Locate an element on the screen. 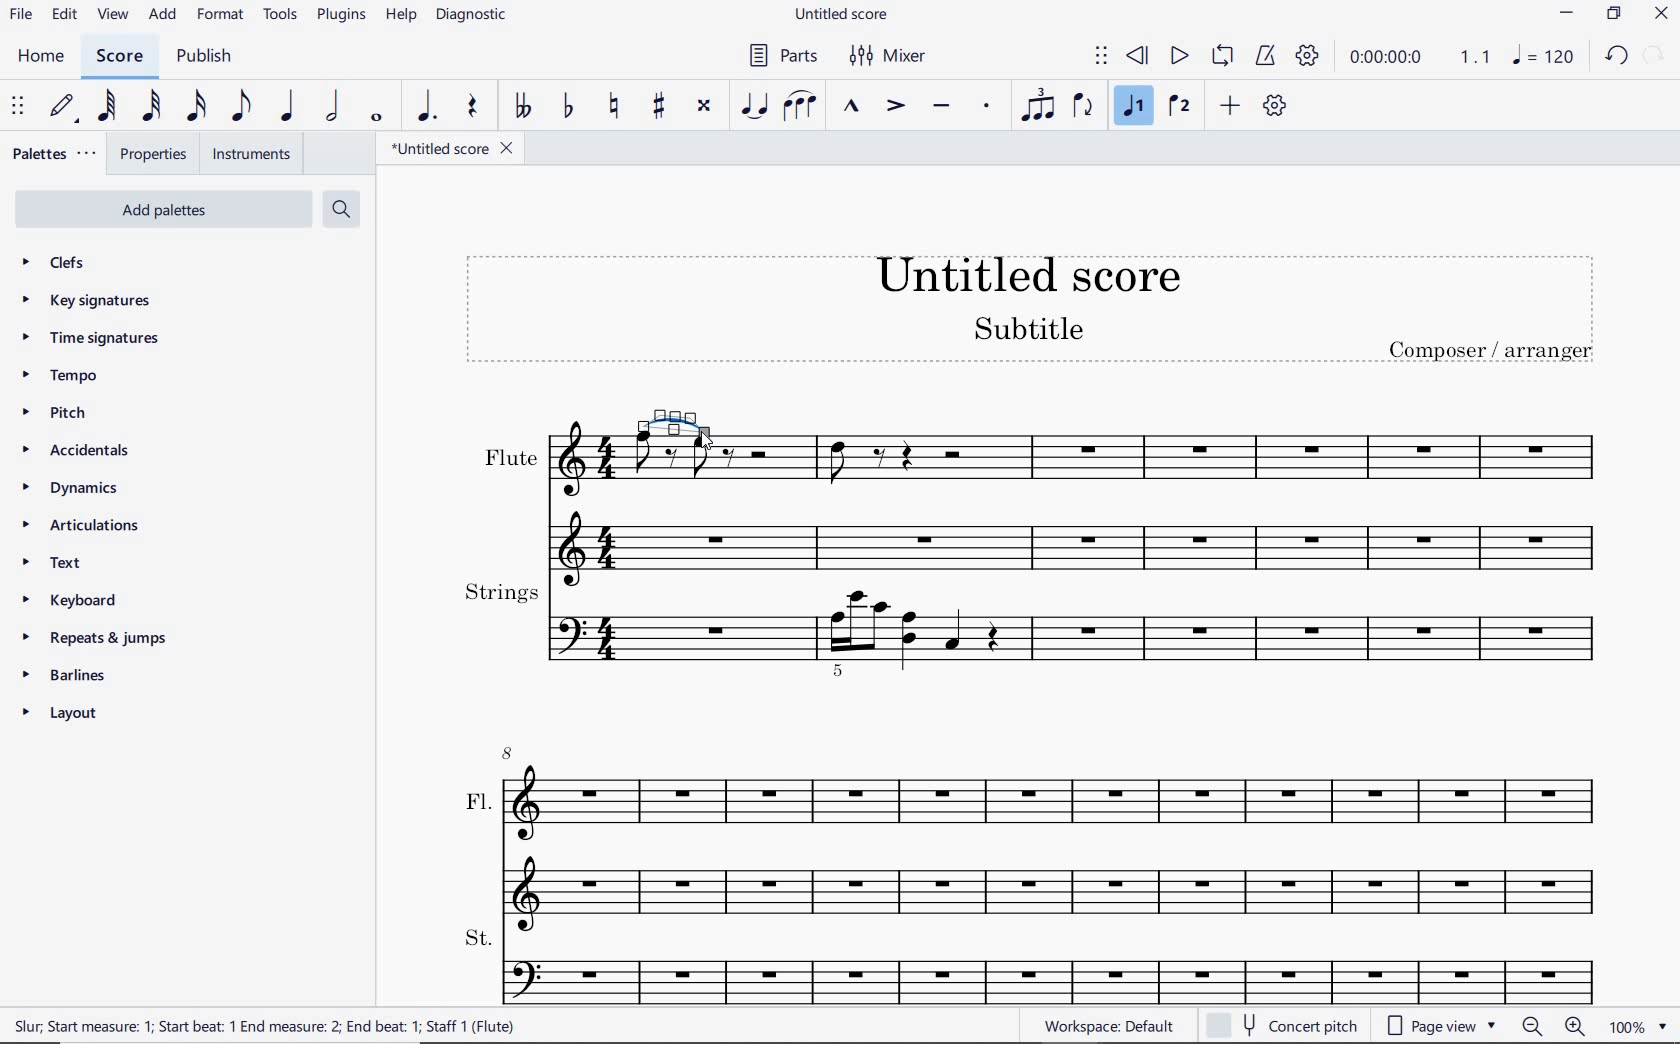  layout is located at coordinates (61, 714).